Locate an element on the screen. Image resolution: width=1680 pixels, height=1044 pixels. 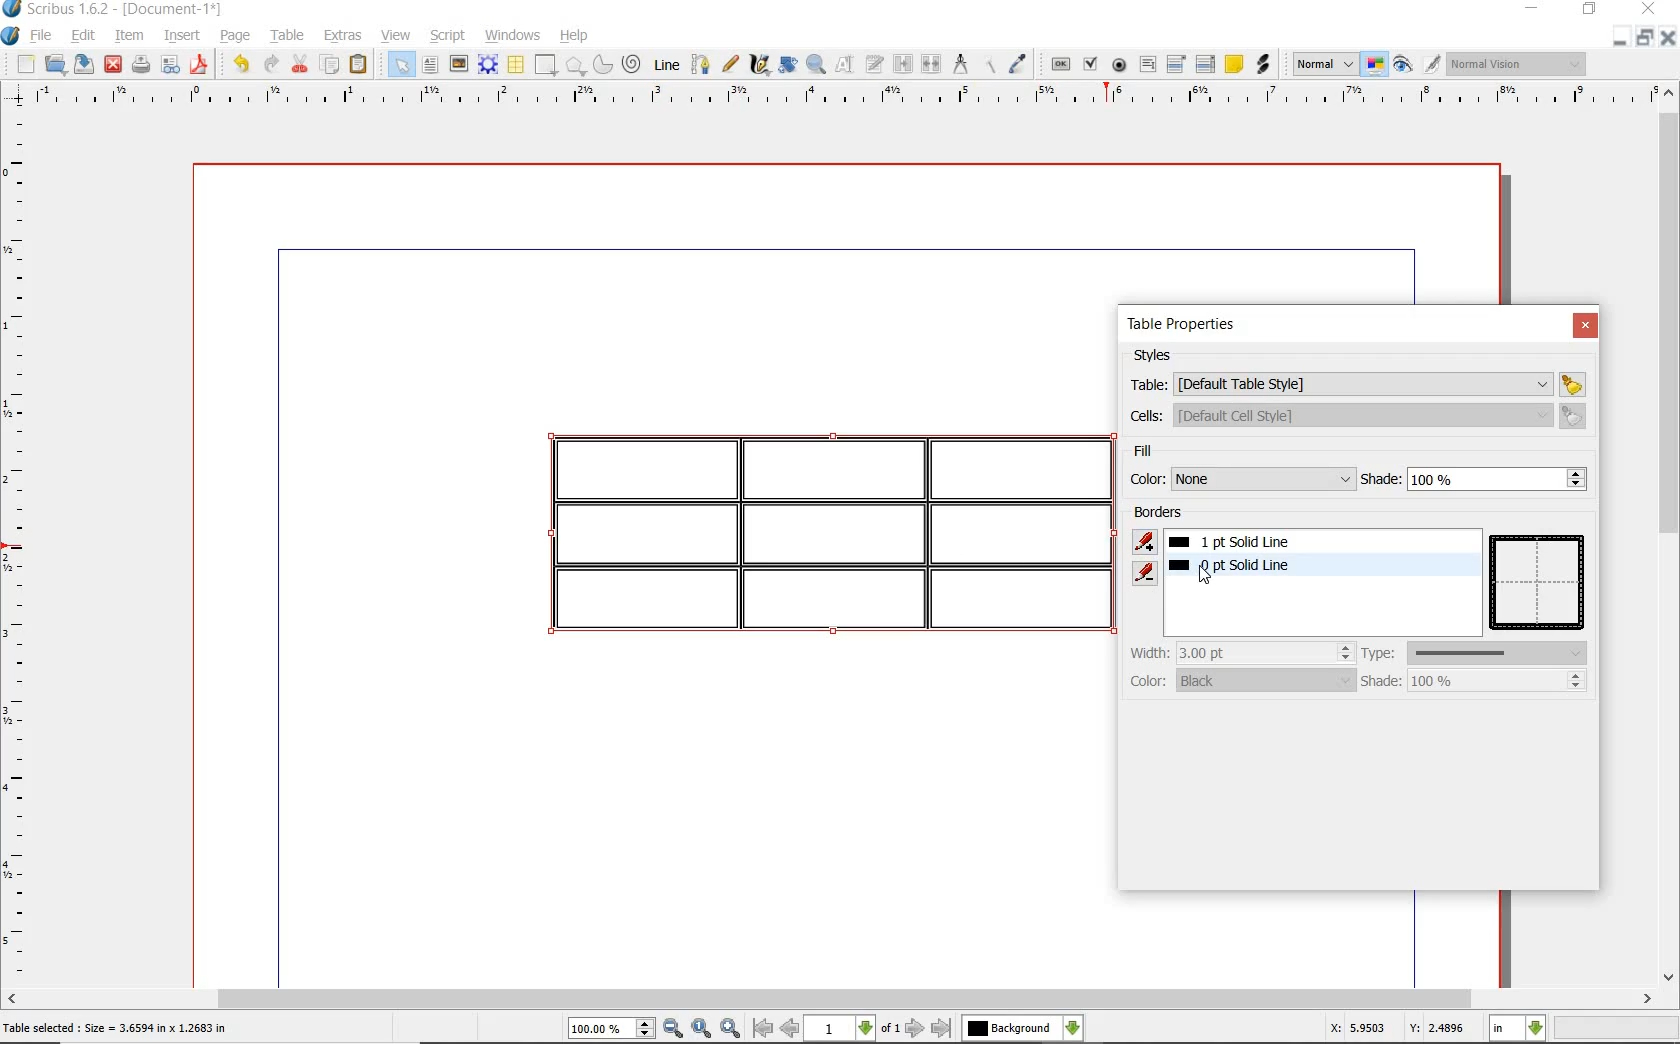
paste is located at coordinates (360, 64).